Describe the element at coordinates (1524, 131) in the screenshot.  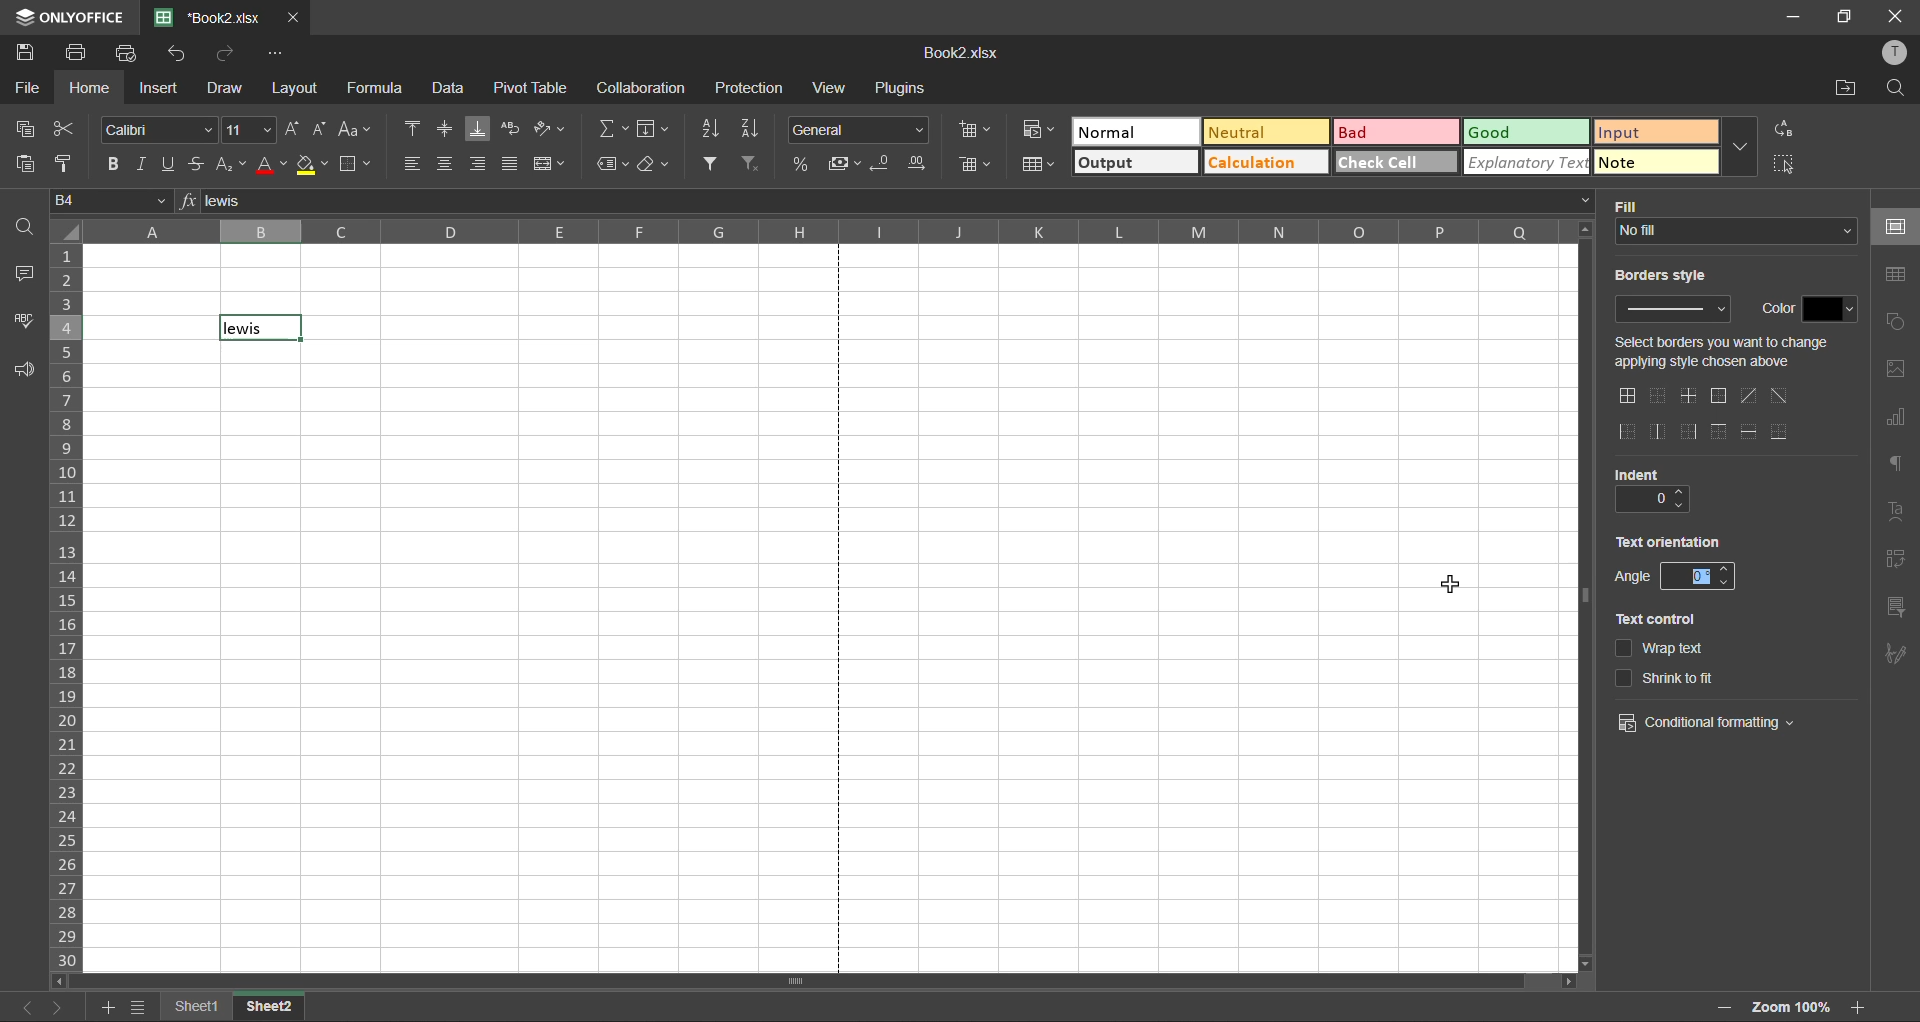
I see `good` at that location.